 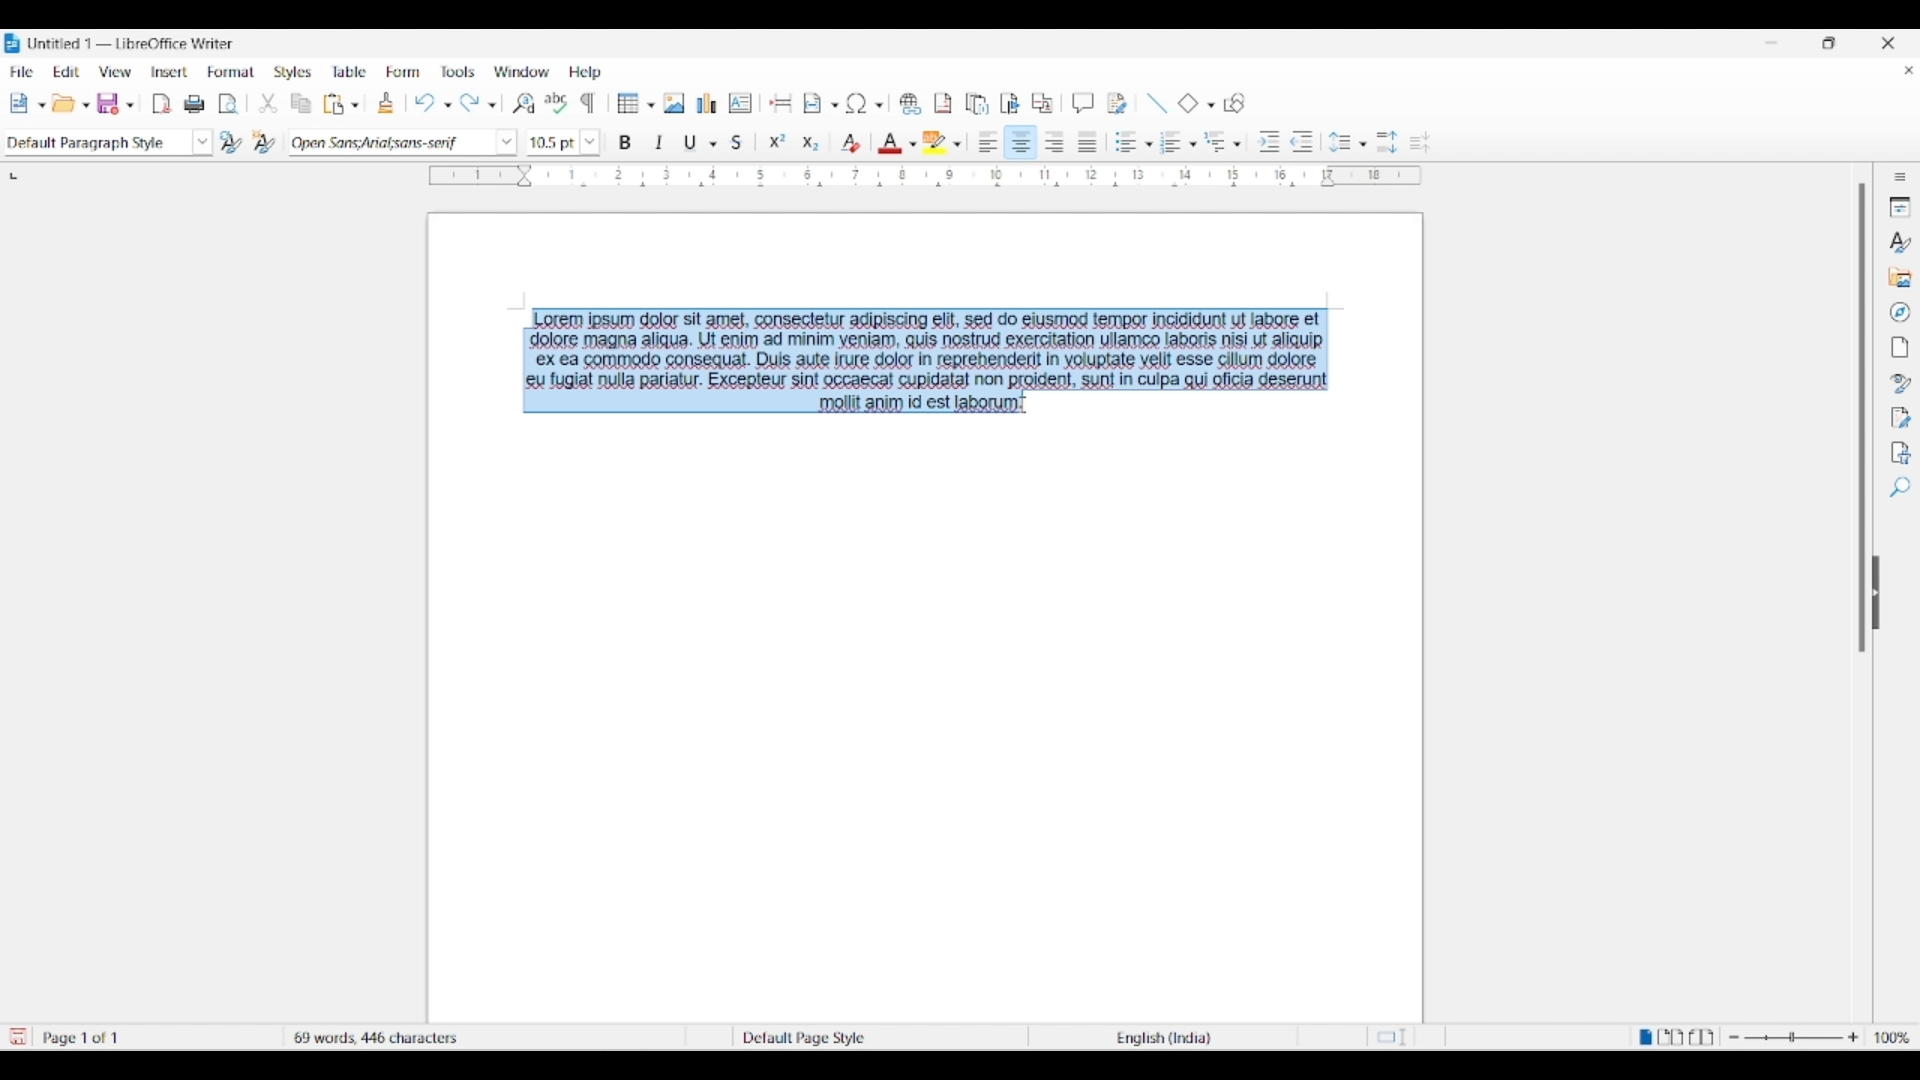 What do you see at coordinates (1701, 1036) in the screenshot?
I see `Book view` at bounding box center [1701, 1036].